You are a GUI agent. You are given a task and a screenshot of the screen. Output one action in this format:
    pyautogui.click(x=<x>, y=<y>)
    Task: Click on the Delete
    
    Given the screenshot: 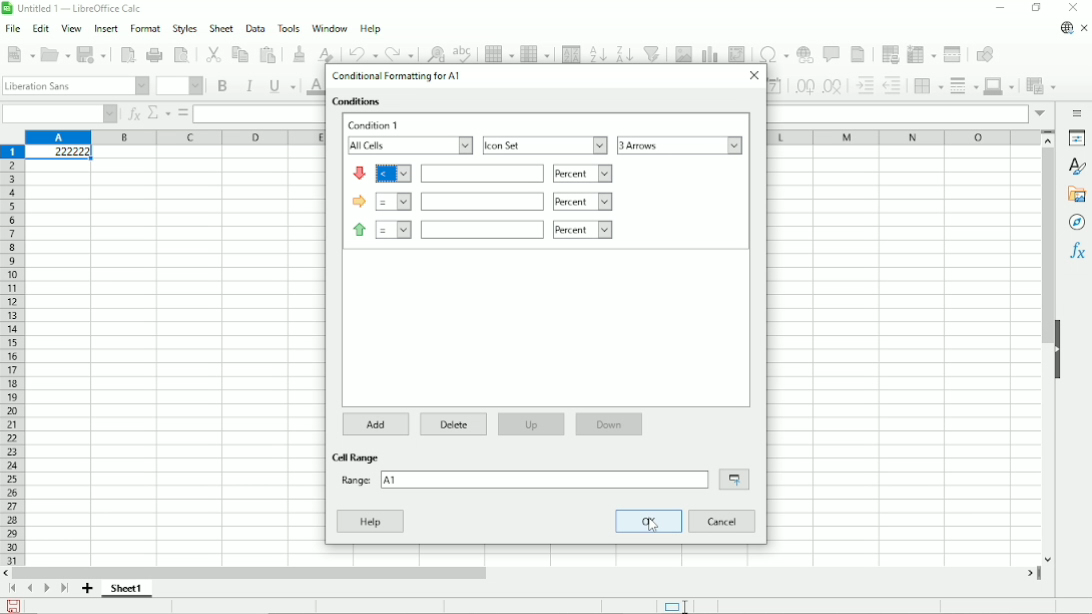 What is the action you would take?
    pyautogui.click(x=452, y=423)
    